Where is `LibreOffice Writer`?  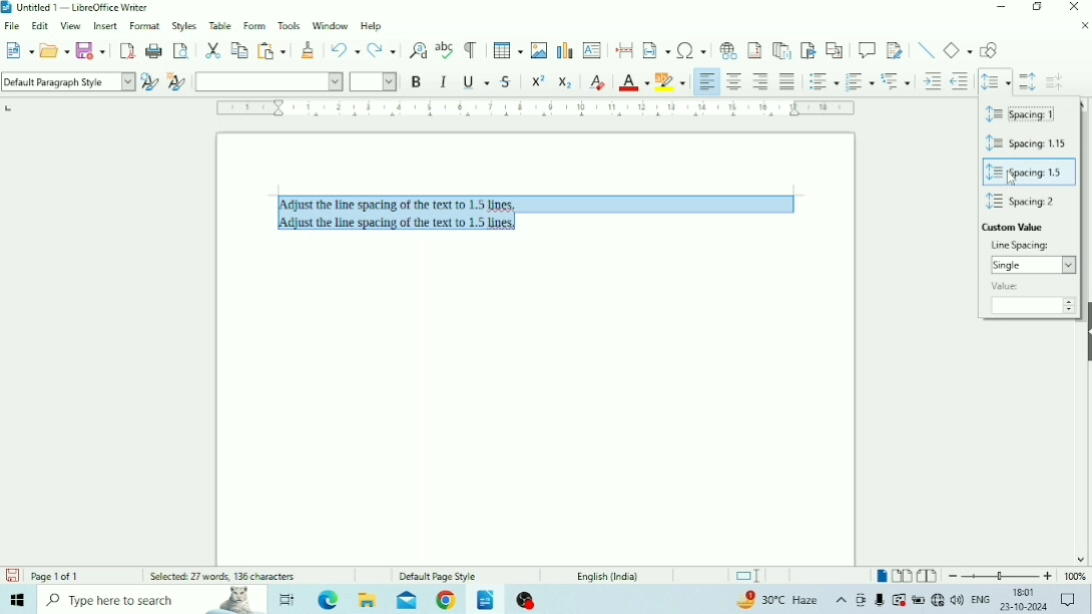 LibreOffice Writer is located at coordinates (484, 600).